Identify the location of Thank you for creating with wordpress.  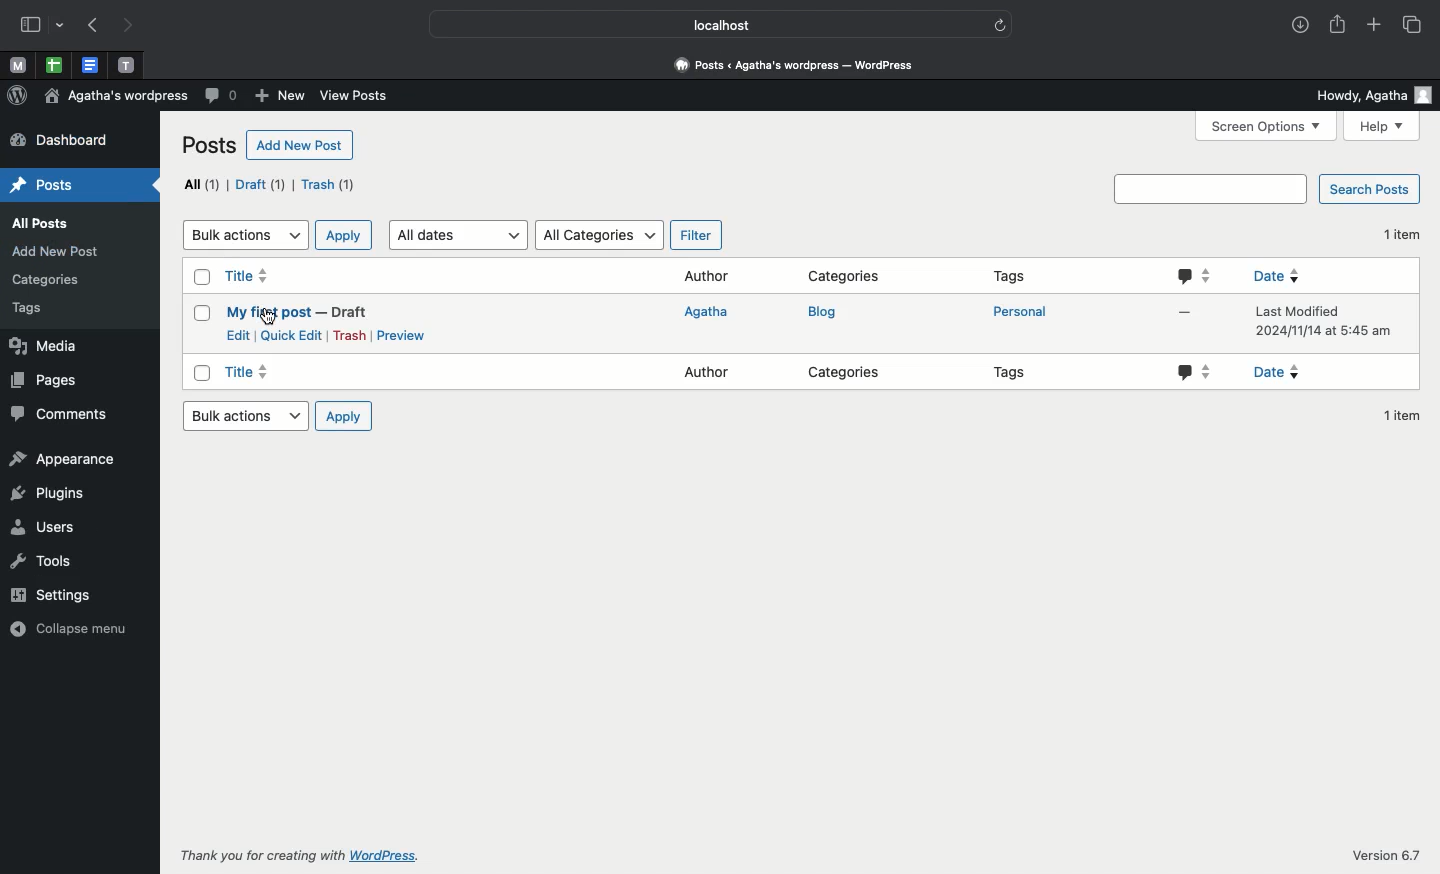
(306, 854).